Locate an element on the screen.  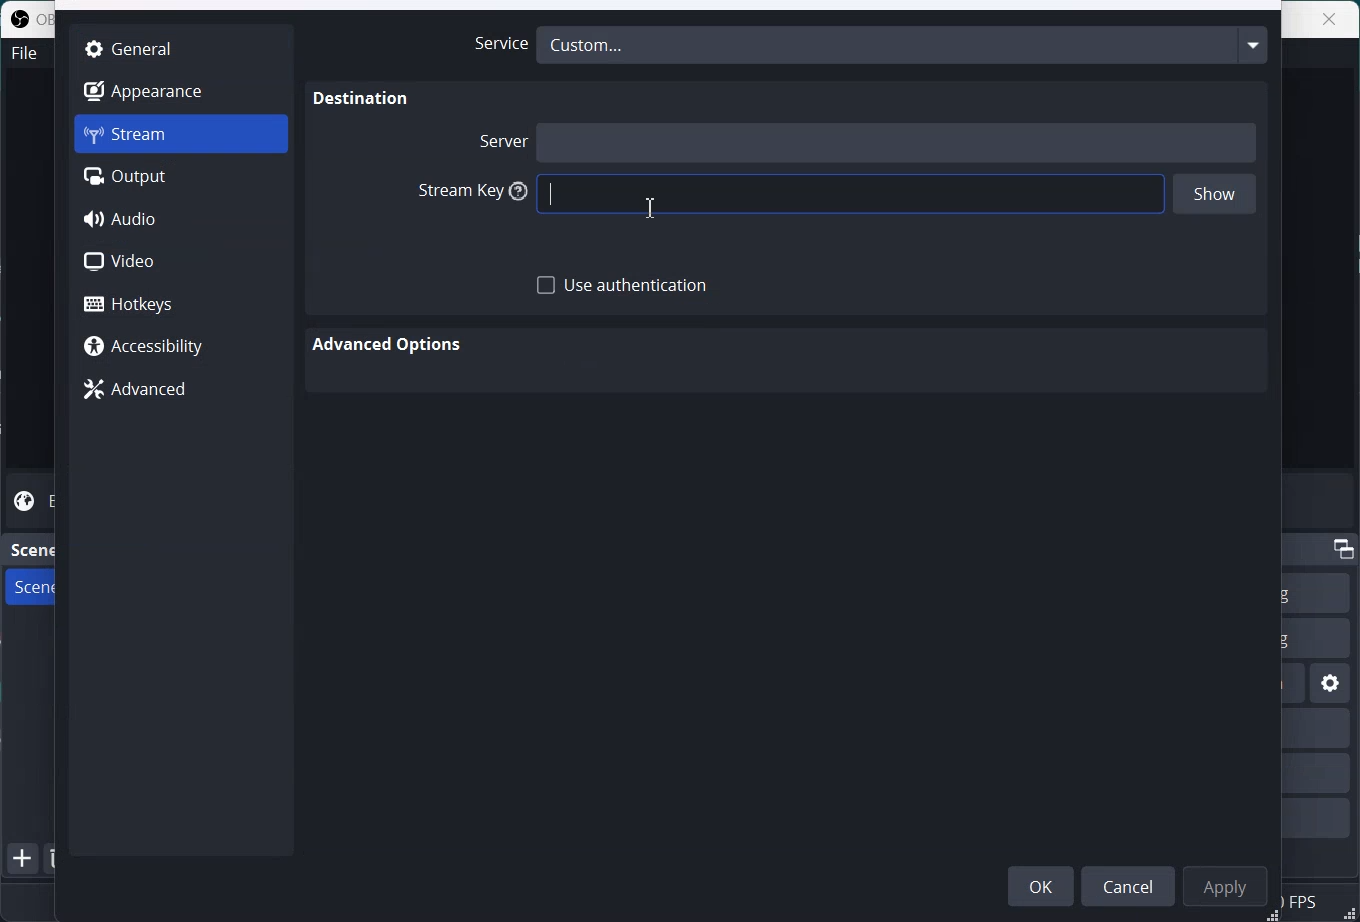
Stream key input is located at coordinates (849, 195).